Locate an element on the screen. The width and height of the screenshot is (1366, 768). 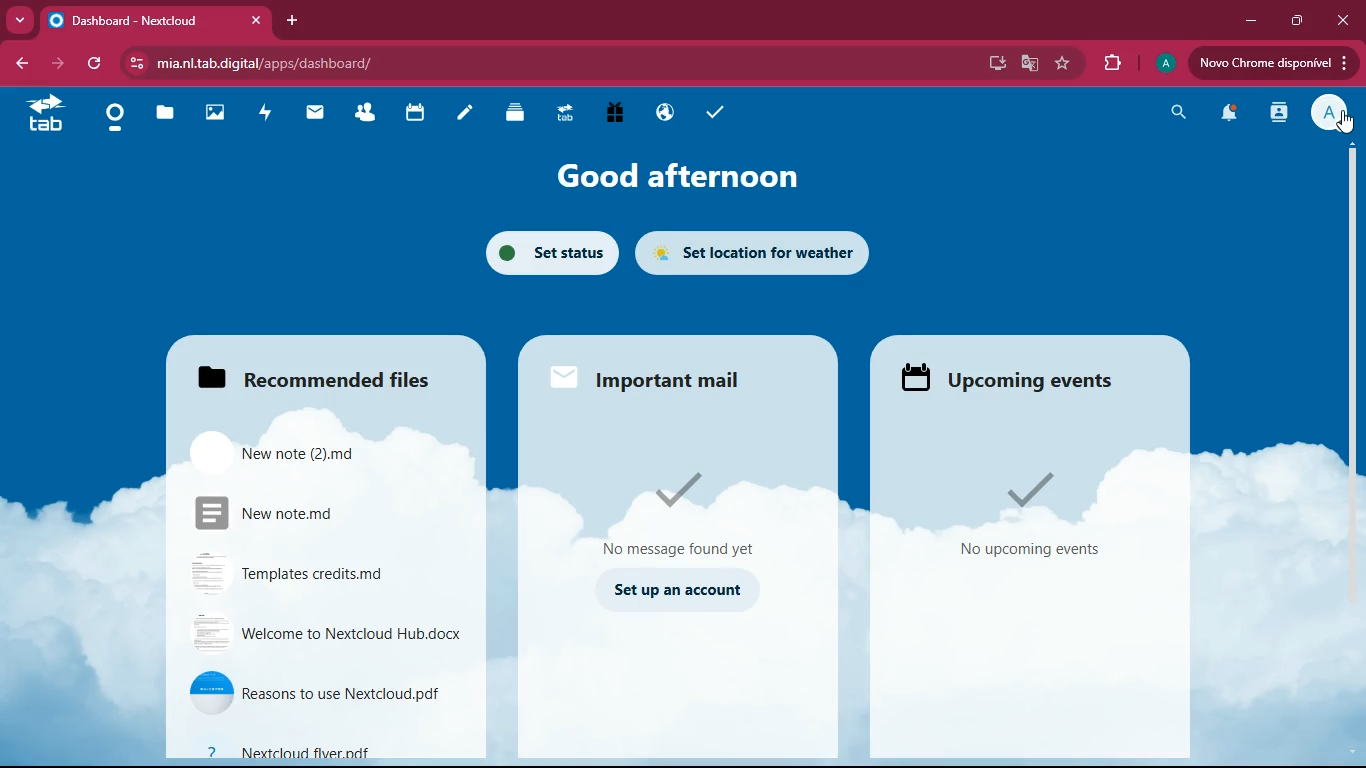
layers is located at coordinates (509, 113).